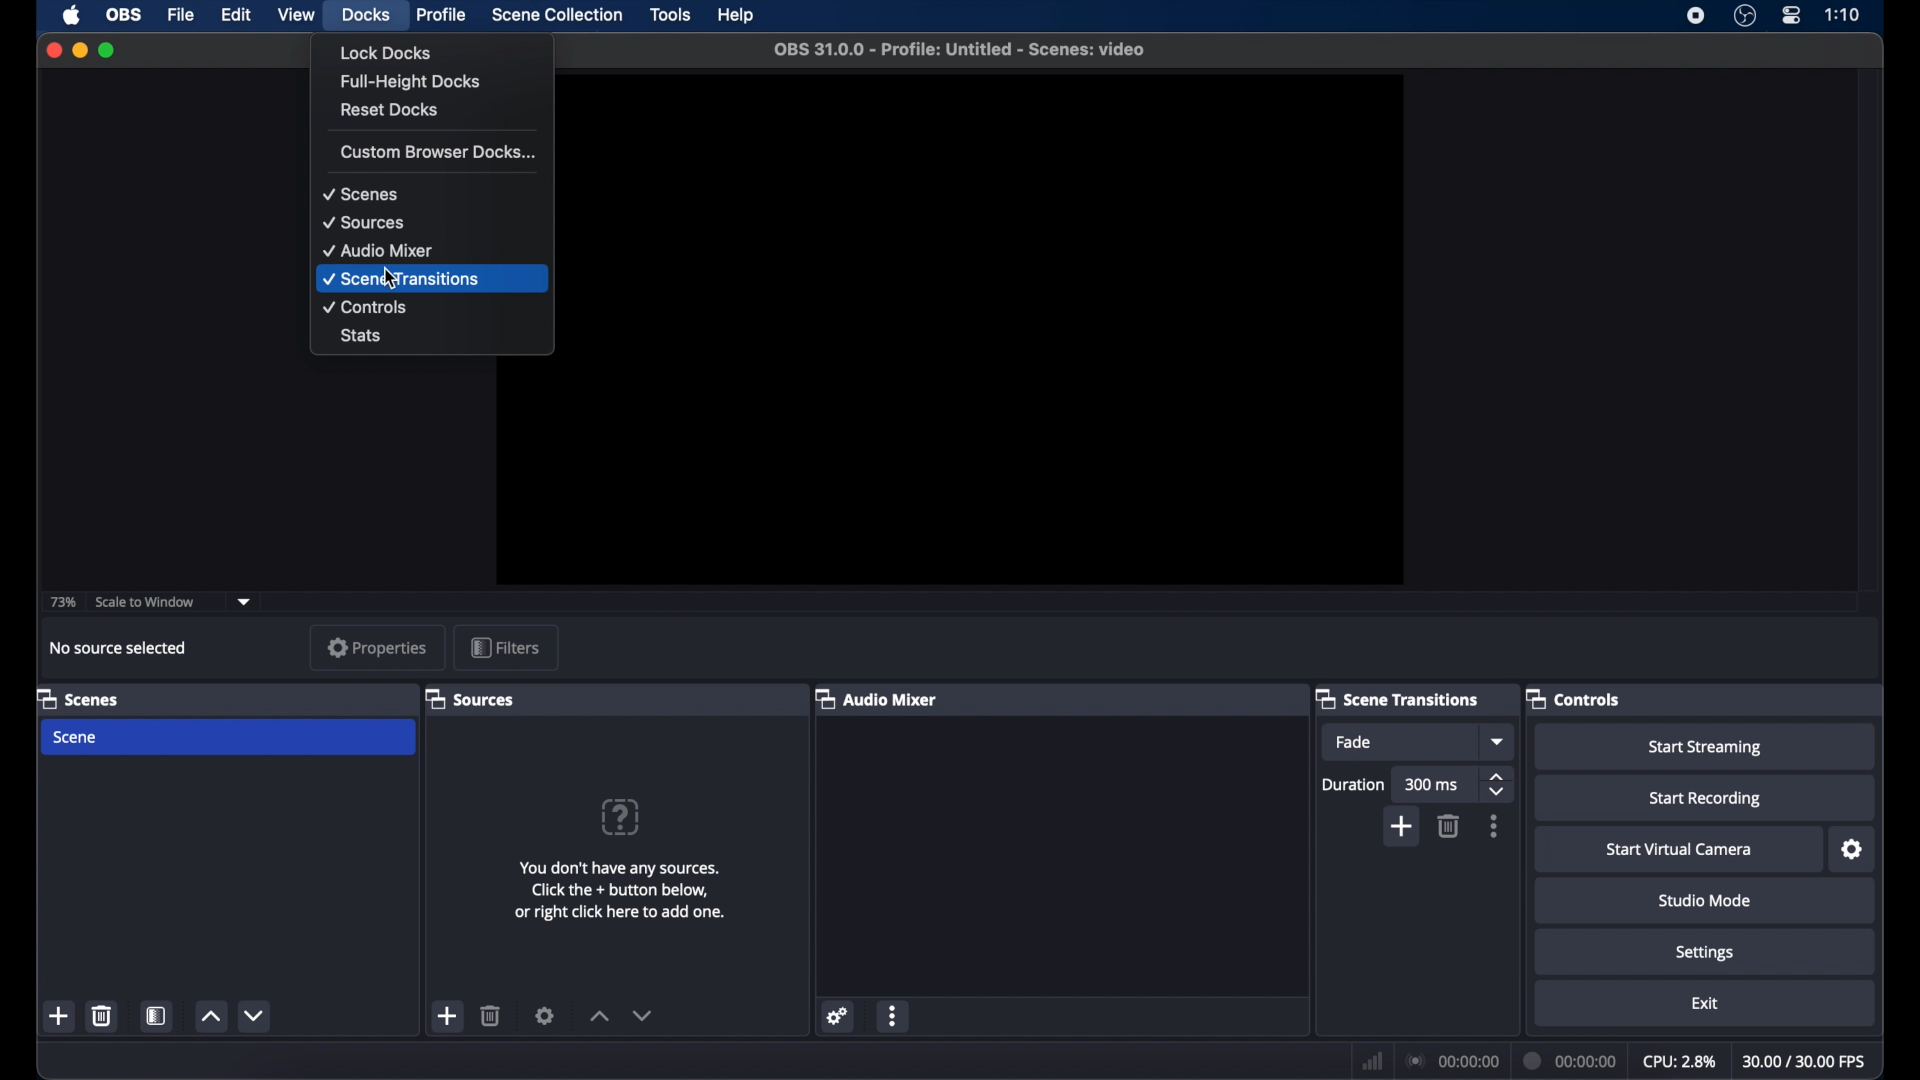 The width and height of the screenshot is (1920, 1080). Describe the element at coordinates (737, 16) in the screenshot. I see `help` at that location.